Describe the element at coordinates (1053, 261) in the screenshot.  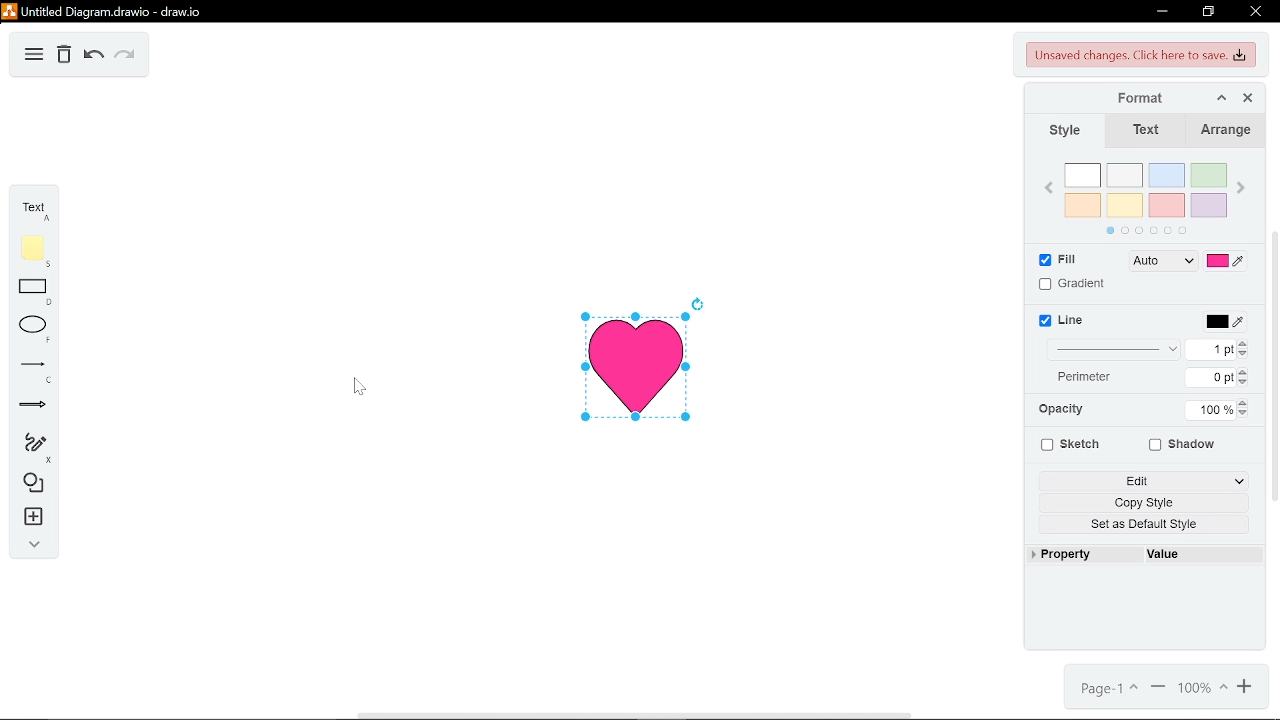
I see `fill` at that location.